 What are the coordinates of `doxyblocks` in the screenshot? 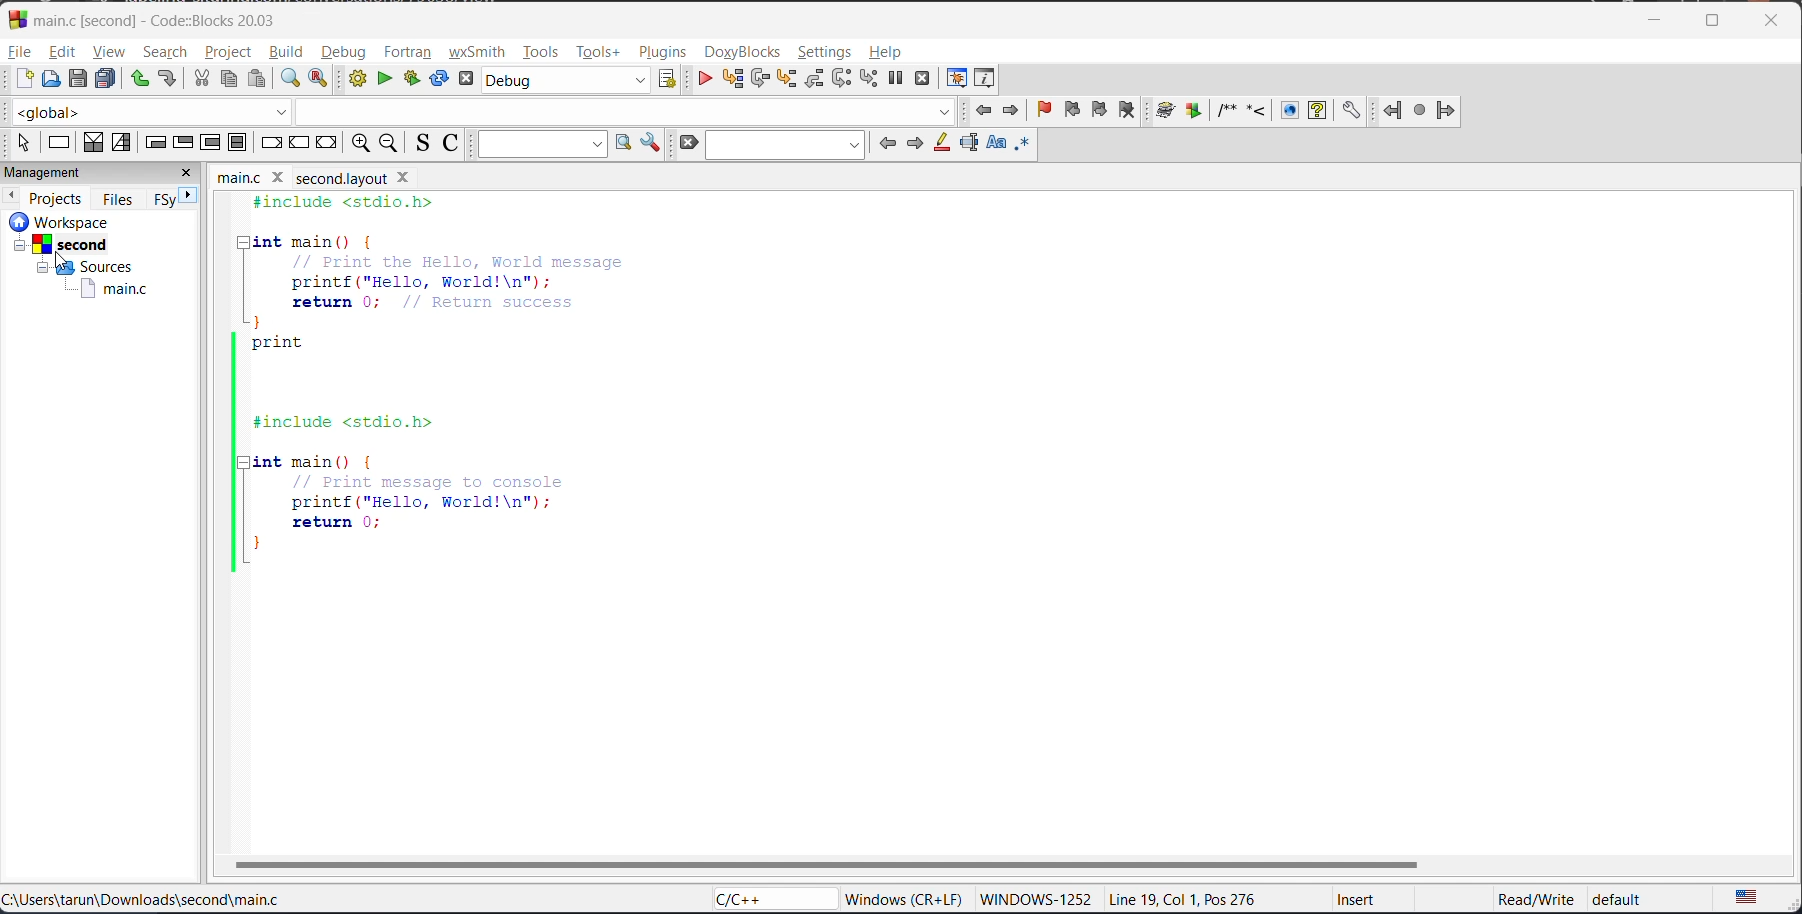 It's located at (748, 50).